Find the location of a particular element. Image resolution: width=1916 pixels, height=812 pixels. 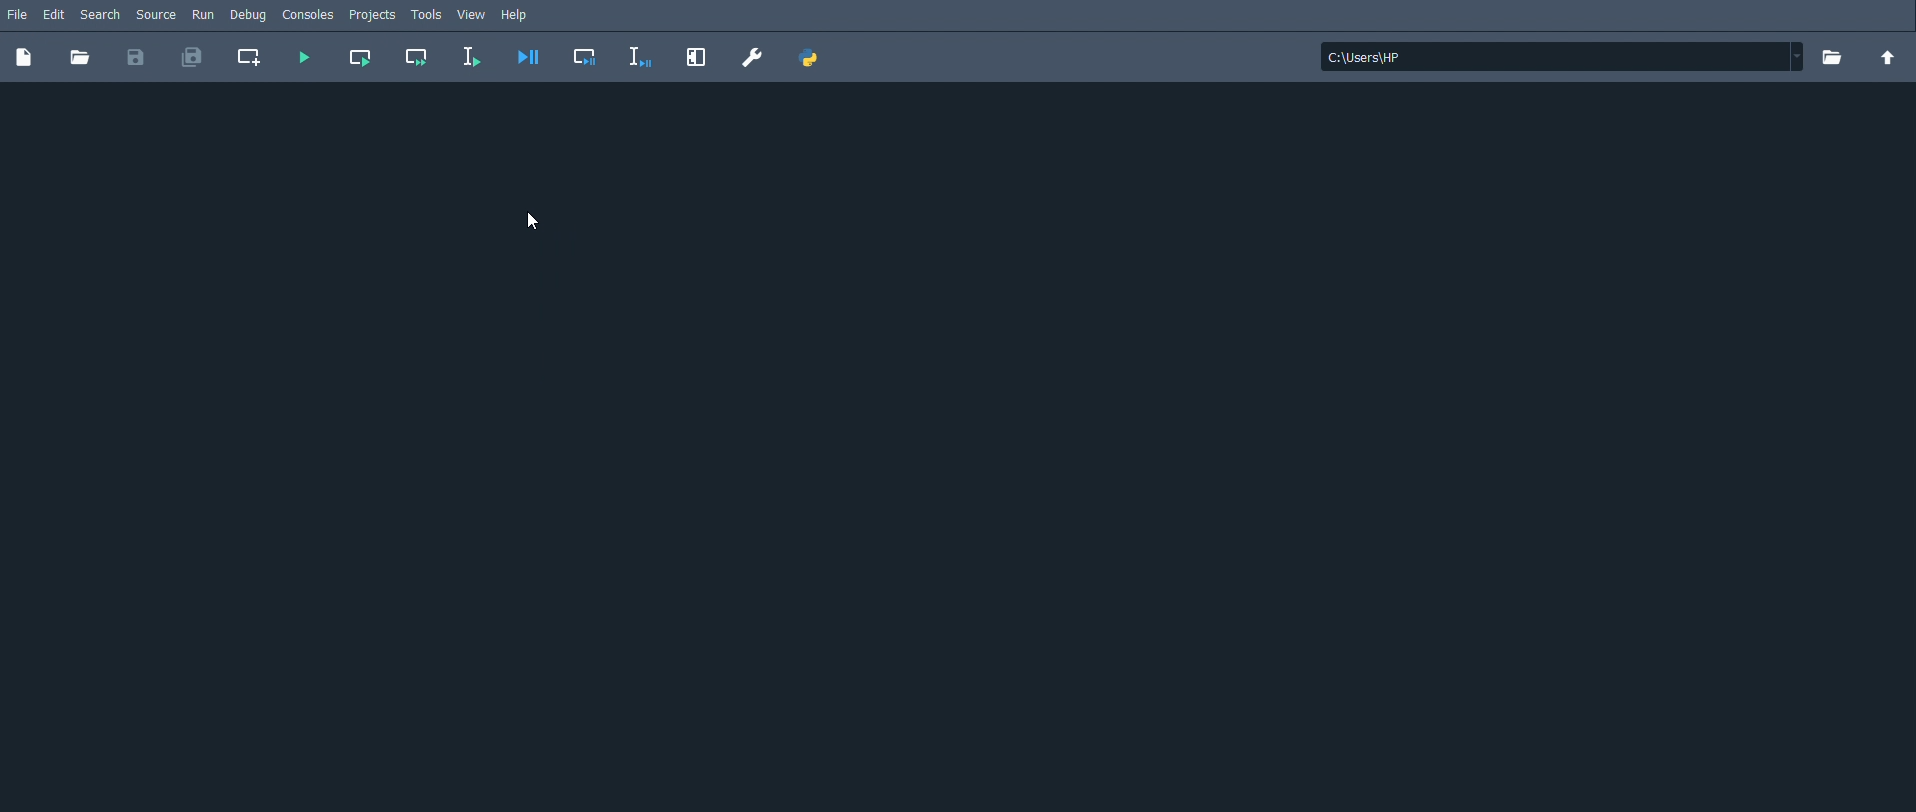

Help is located at coordinates (520, 15).